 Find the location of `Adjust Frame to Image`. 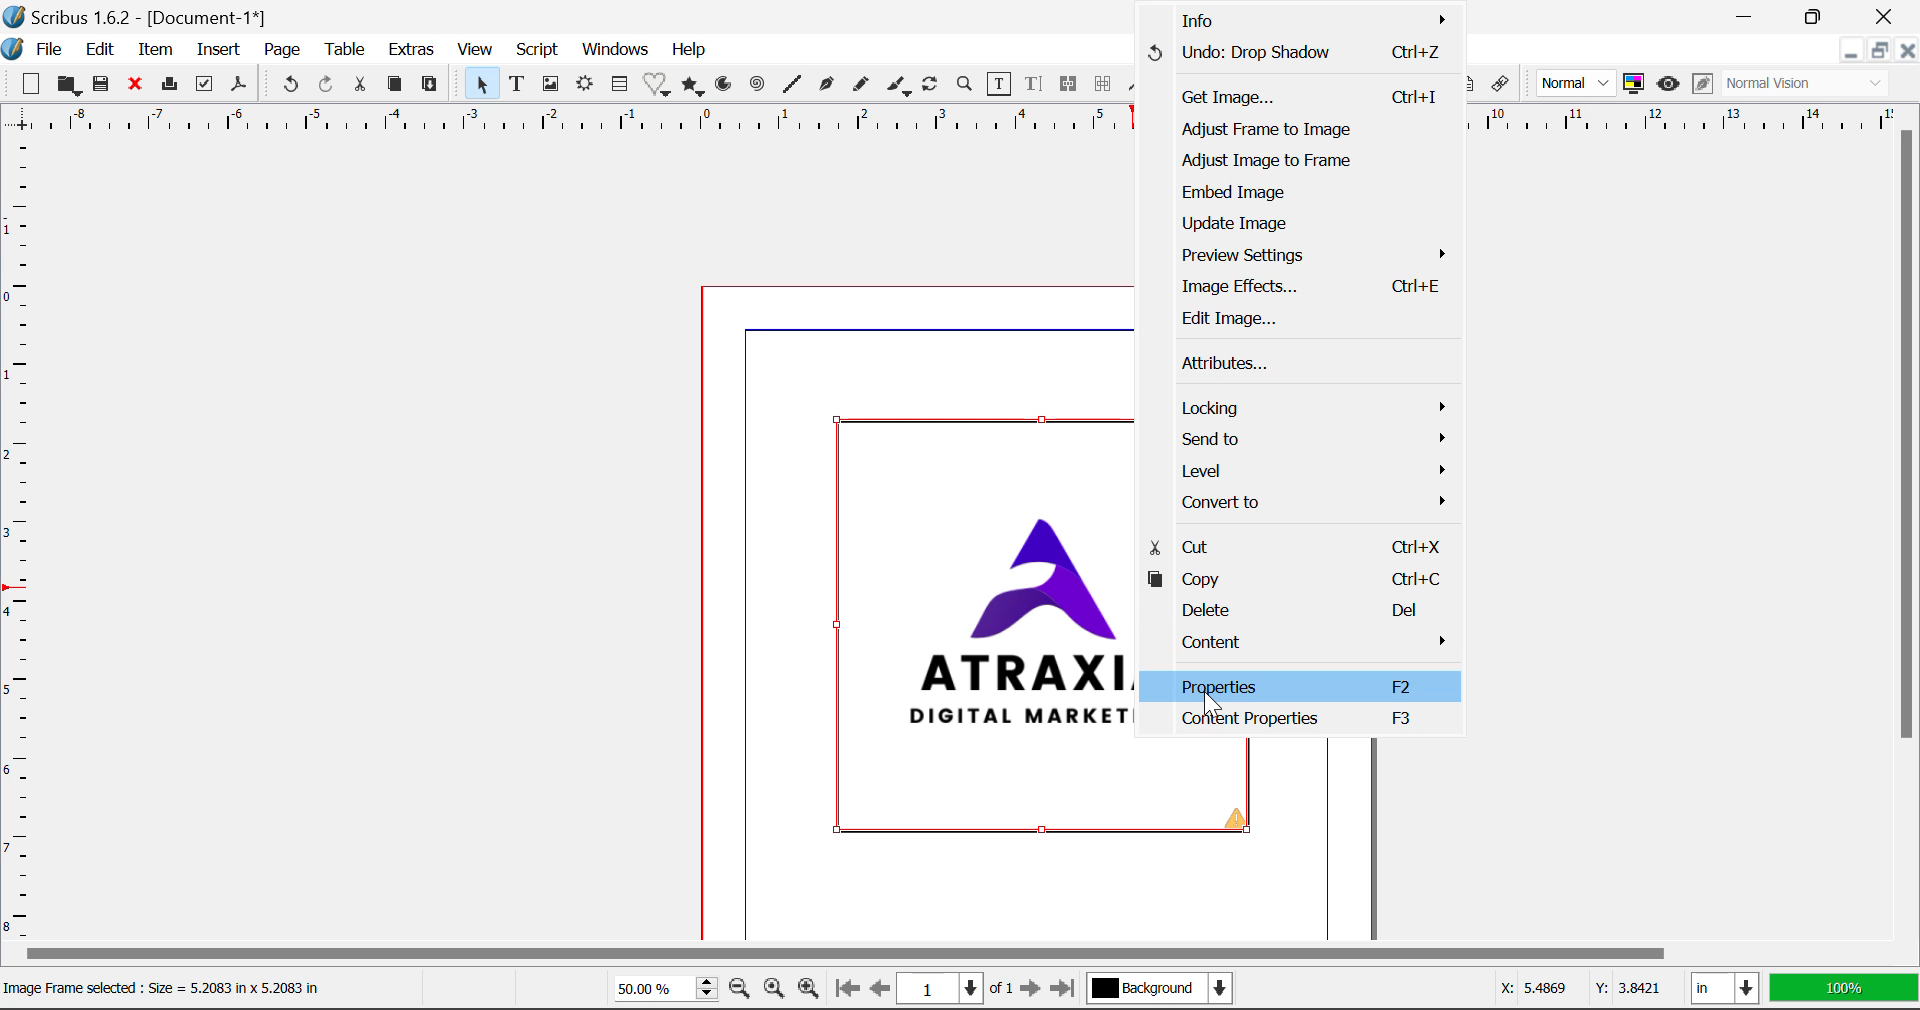

Adjust Frame to Image is located at coordinates (1297, 133).